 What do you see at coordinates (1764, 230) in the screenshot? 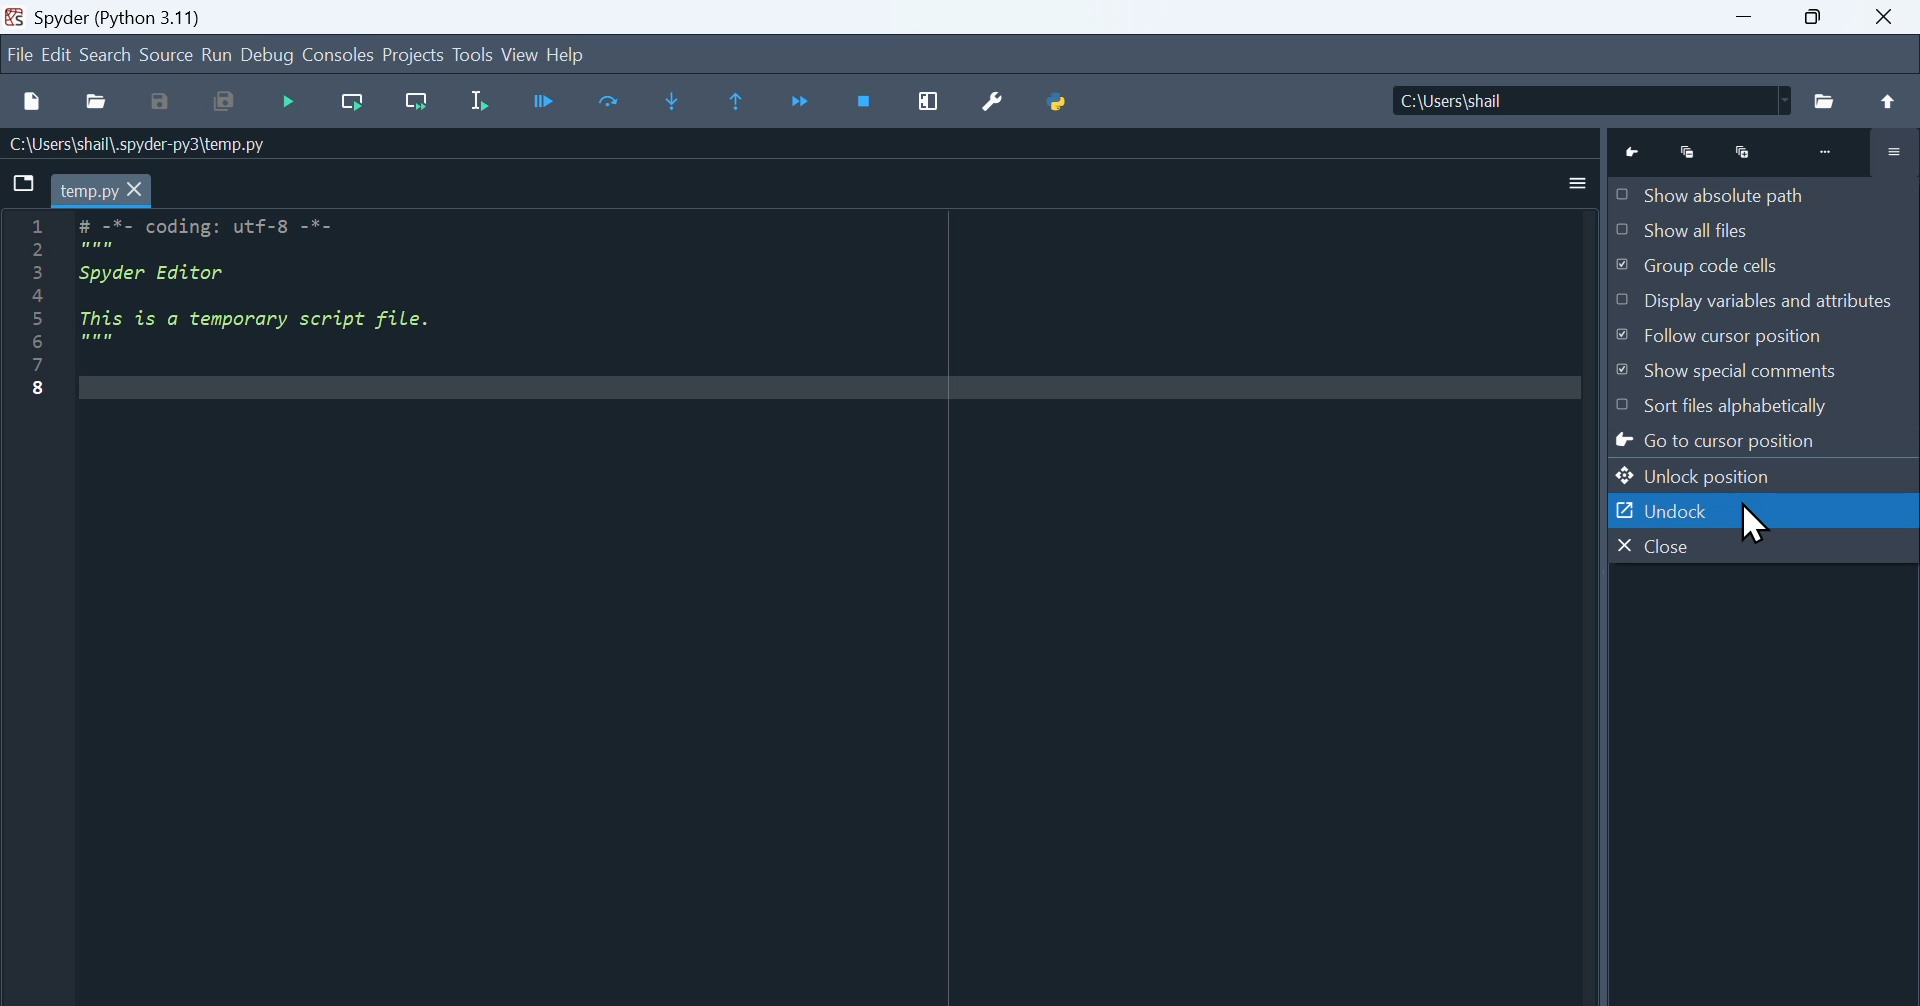
I see `Show all files` at bounding box center [1764, 230].